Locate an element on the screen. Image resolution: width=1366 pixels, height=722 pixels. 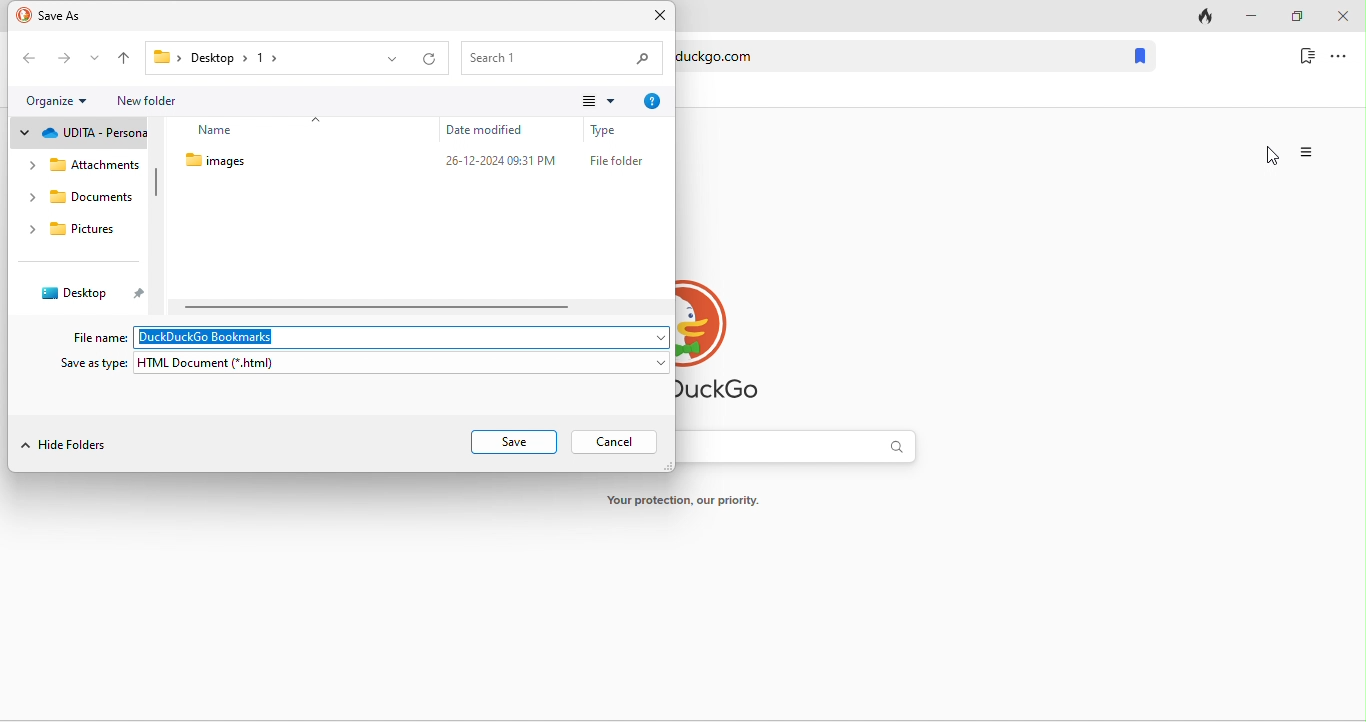
horizontal scroll bar is located at coordinates (380, 306).